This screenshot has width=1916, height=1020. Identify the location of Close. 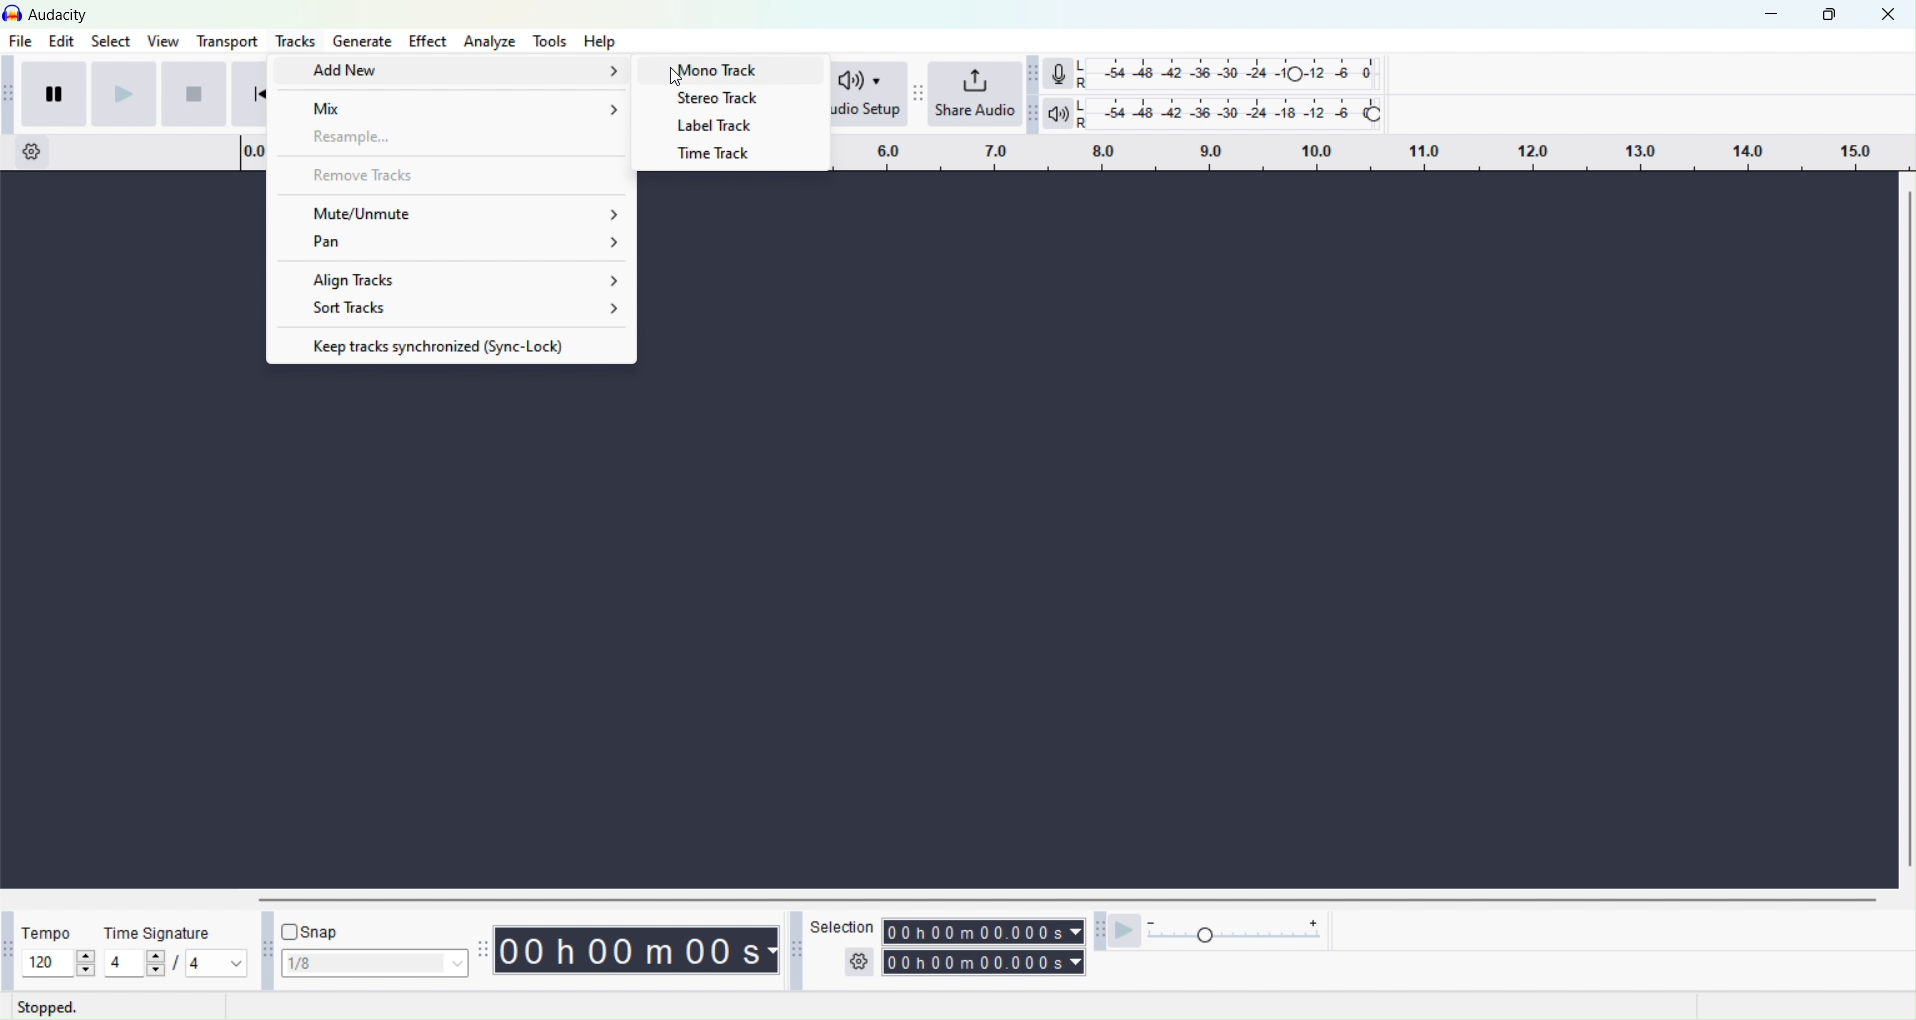
(1892, 15).